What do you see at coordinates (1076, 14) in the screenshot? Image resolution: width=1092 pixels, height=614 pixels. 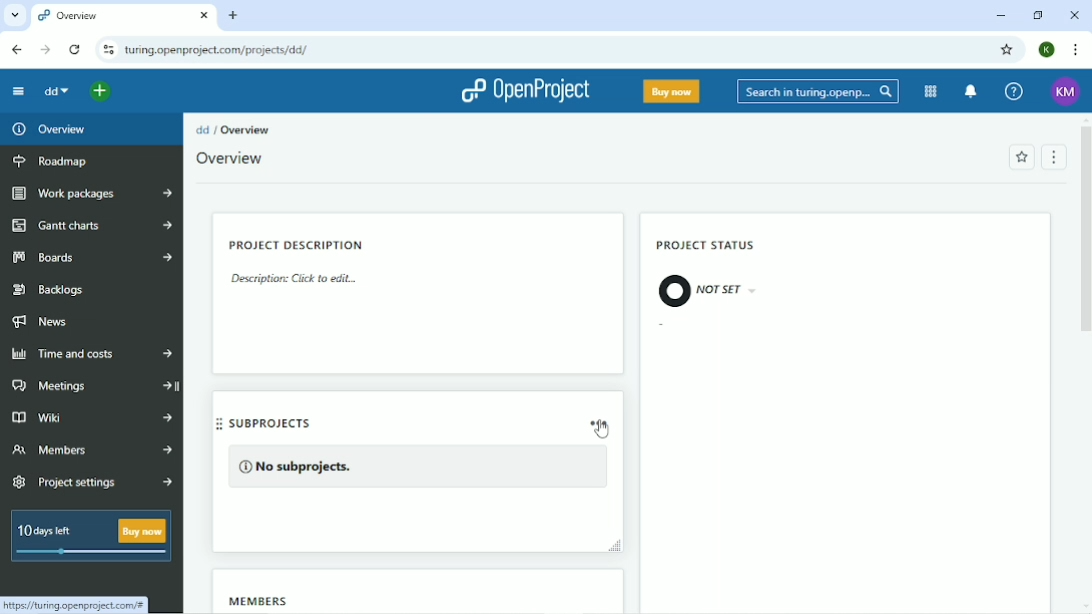 I see `Close` at bounding box center [1076, 14].